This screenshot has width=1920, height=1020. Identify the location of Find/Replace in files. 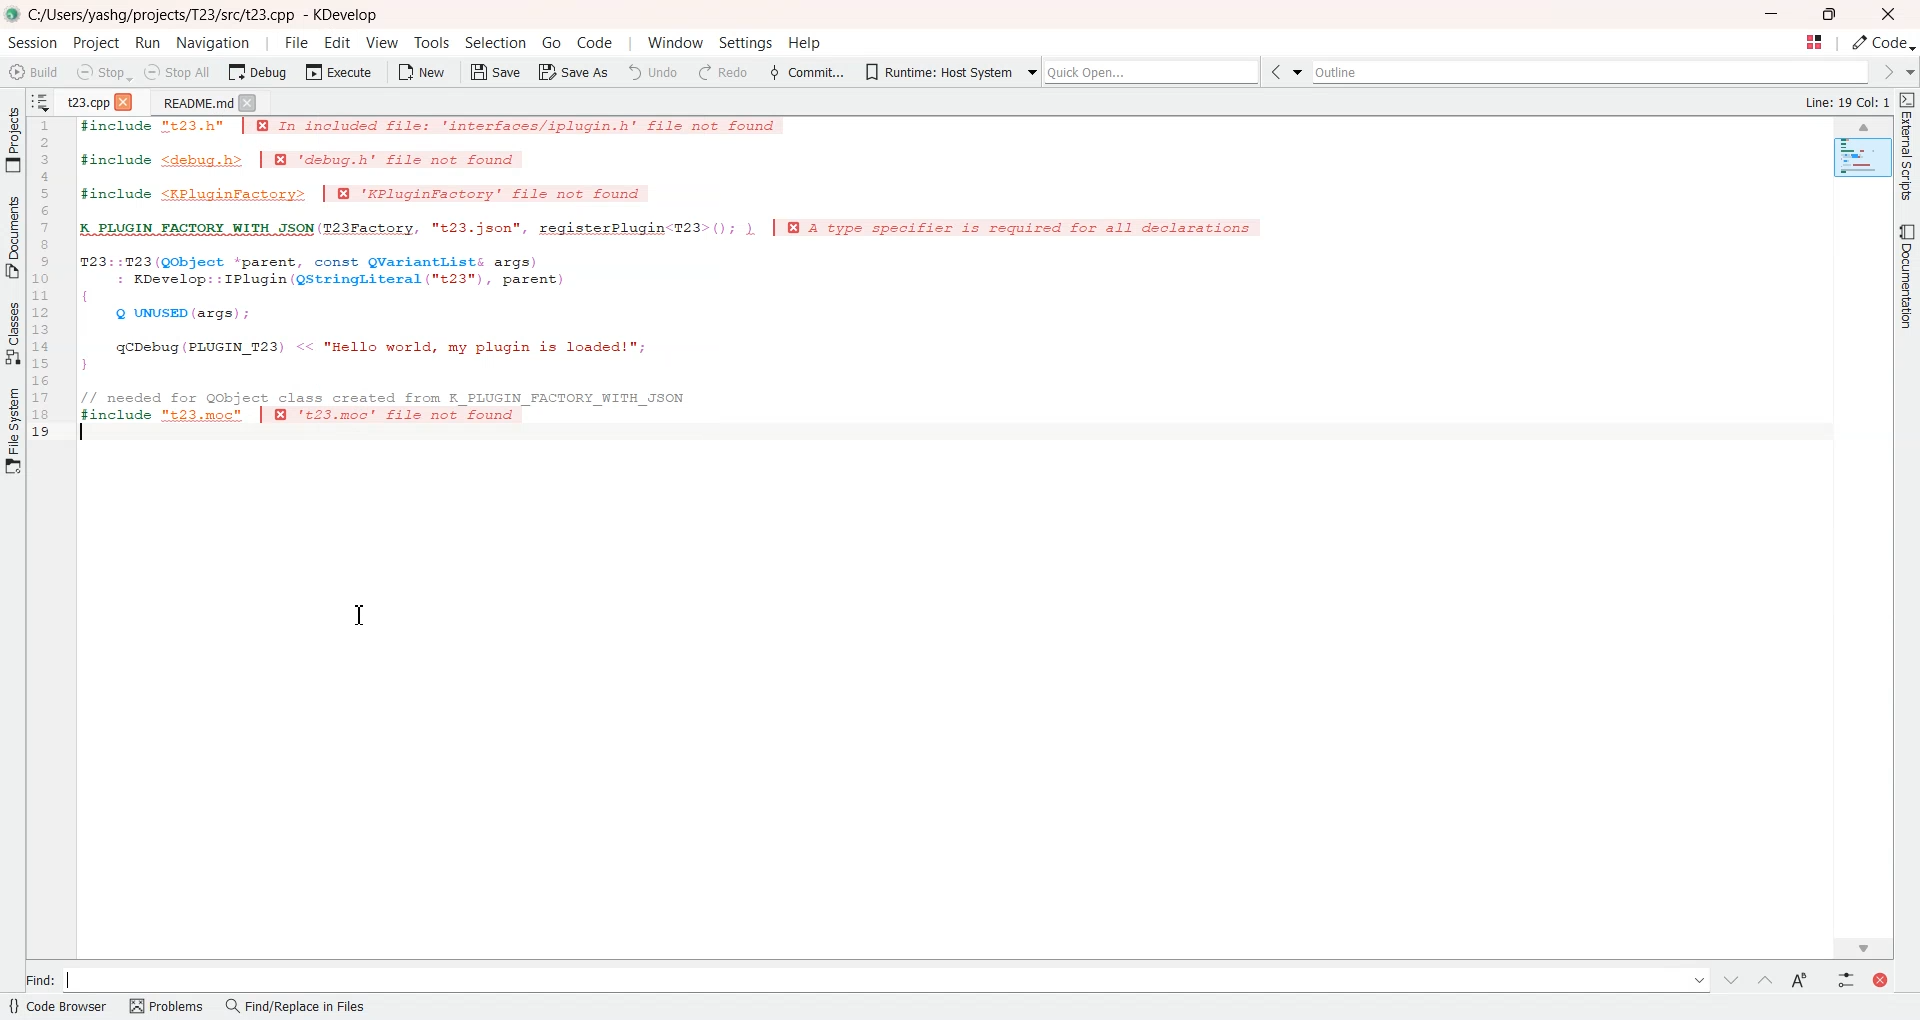
(297, 1008).